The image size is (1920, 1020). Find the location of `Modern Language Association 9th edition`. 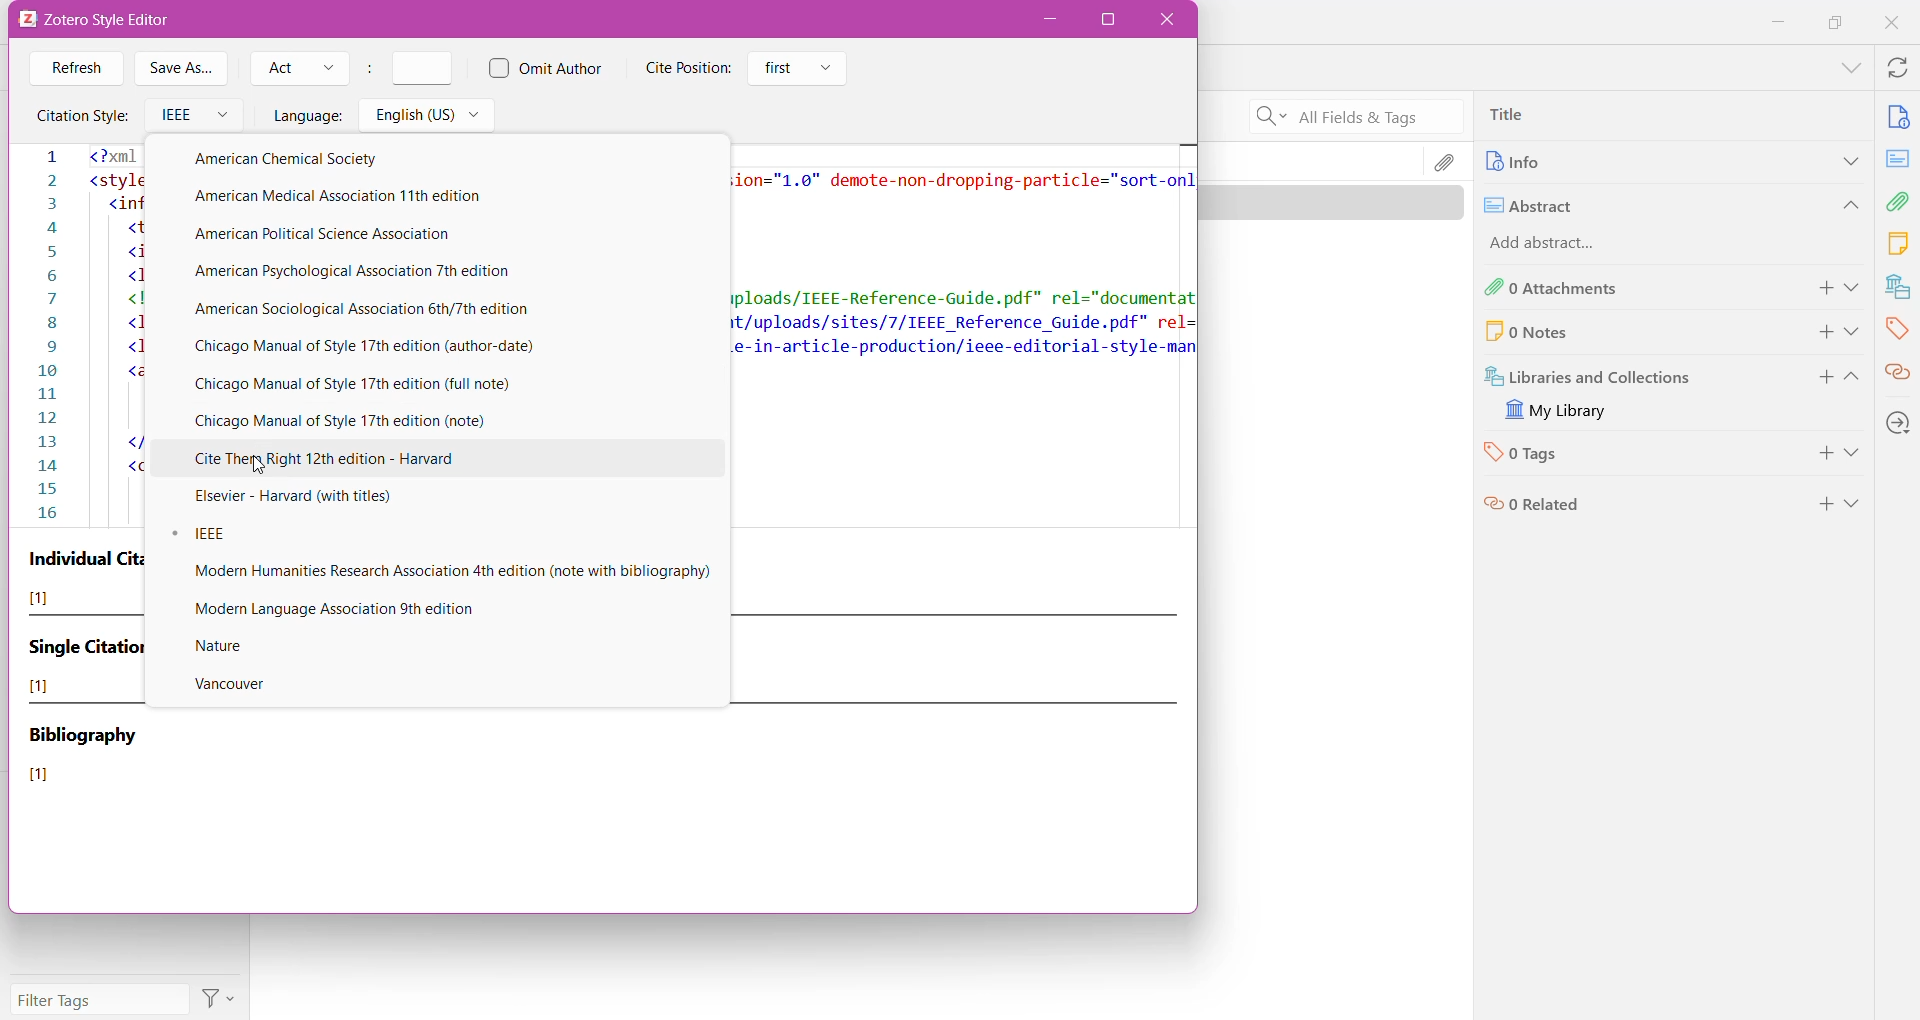

Modern Language Association 9th edition is located at coordinates (355, 611).